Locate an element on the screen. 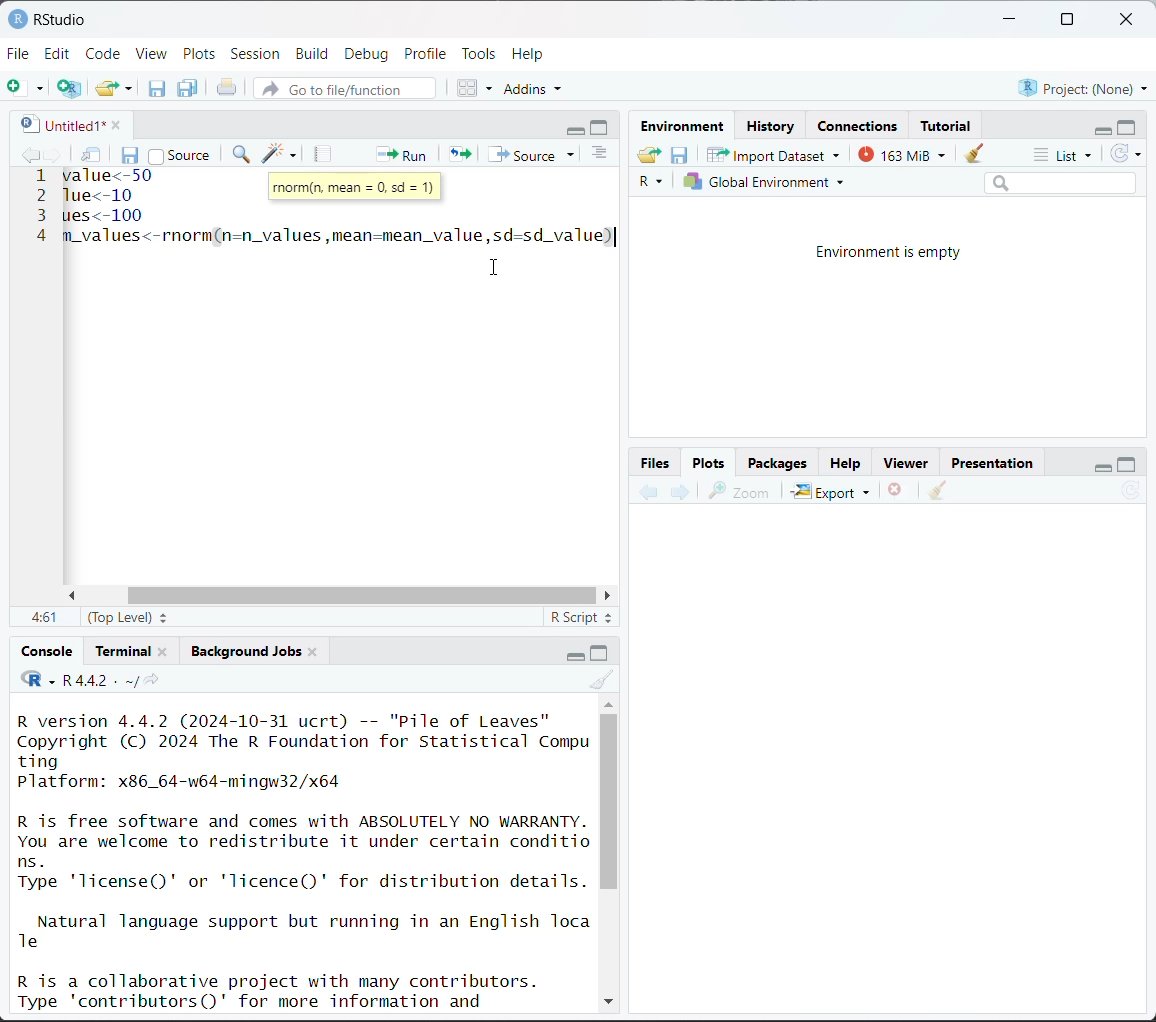 This screenshot has width=1156, height=1022. minimize is located at coordinates (1099, 128).